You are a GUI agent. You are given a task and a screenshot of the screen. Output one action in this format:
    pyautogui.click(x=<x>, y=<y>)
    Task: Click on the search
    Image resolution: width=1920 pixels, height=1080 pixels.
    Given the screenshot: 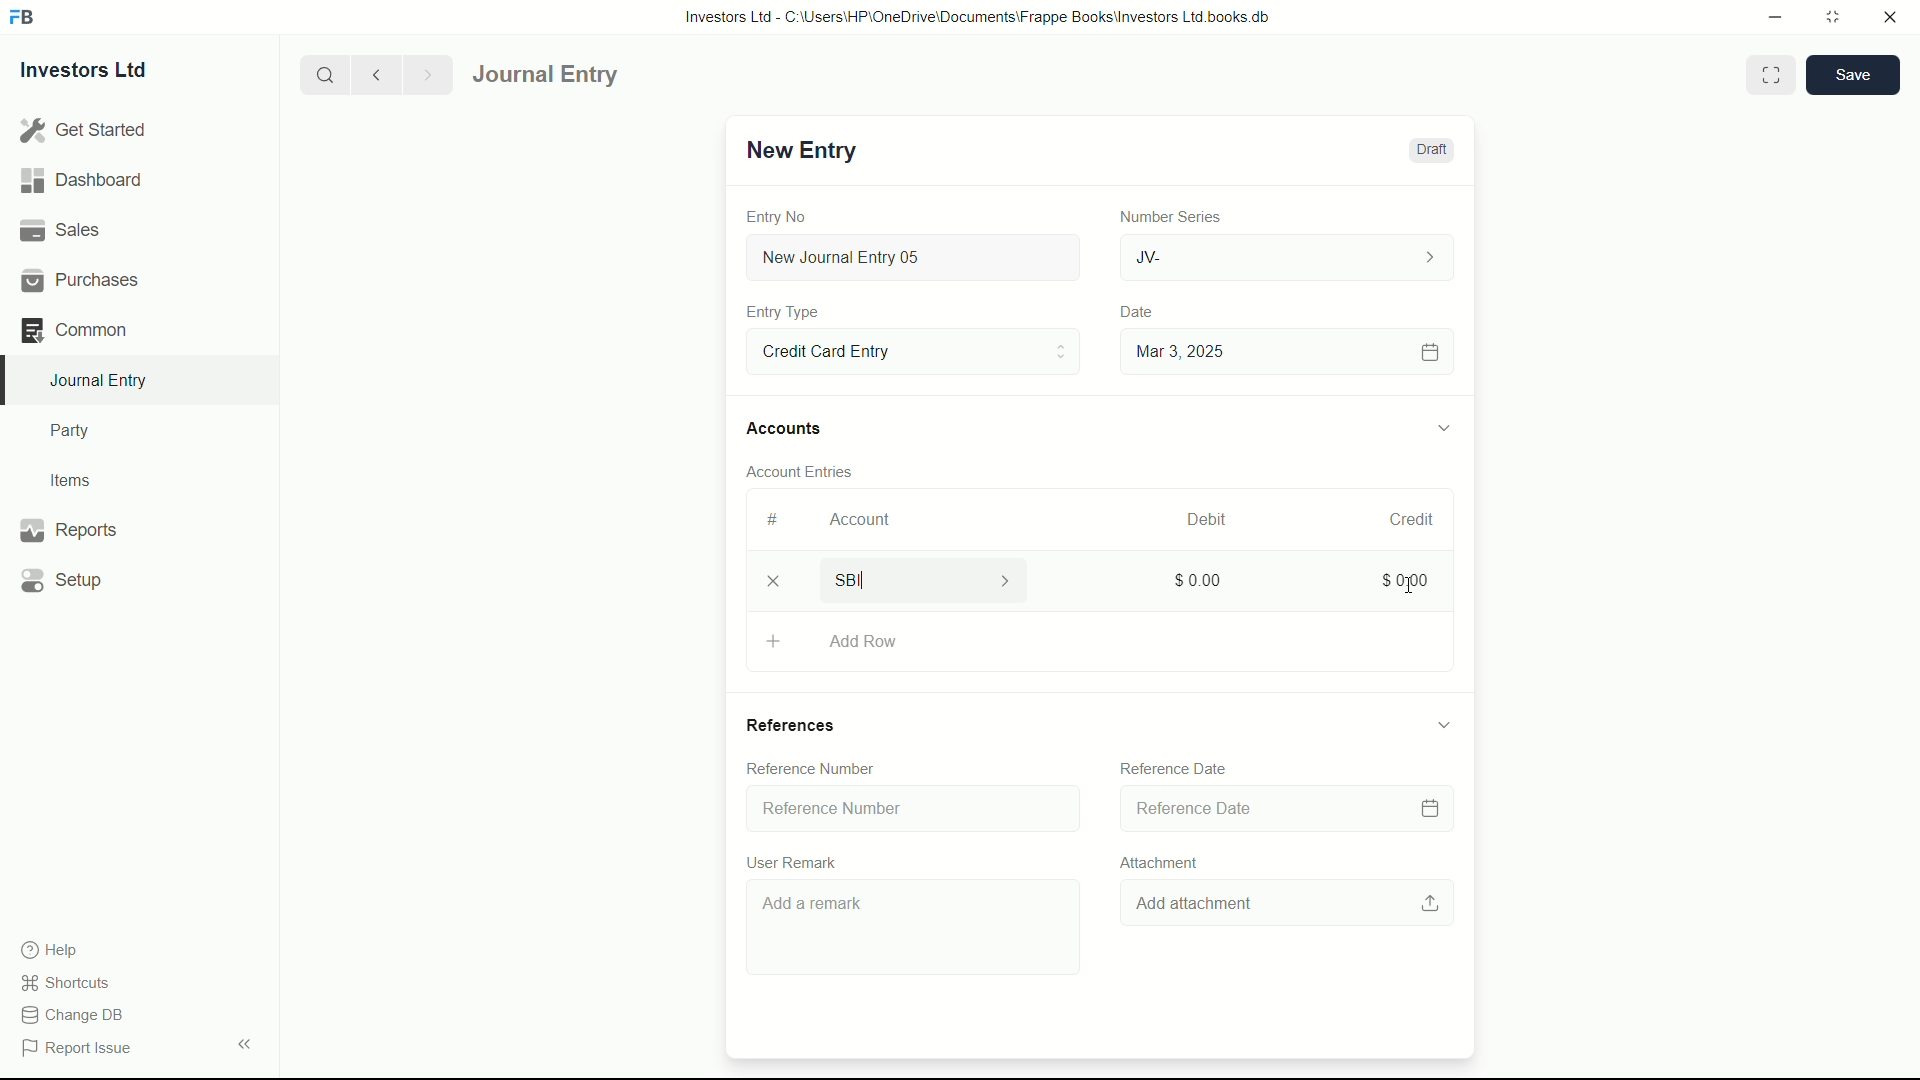 What is the action you would take?
    pyautogui.click(x=323, y=73)
    